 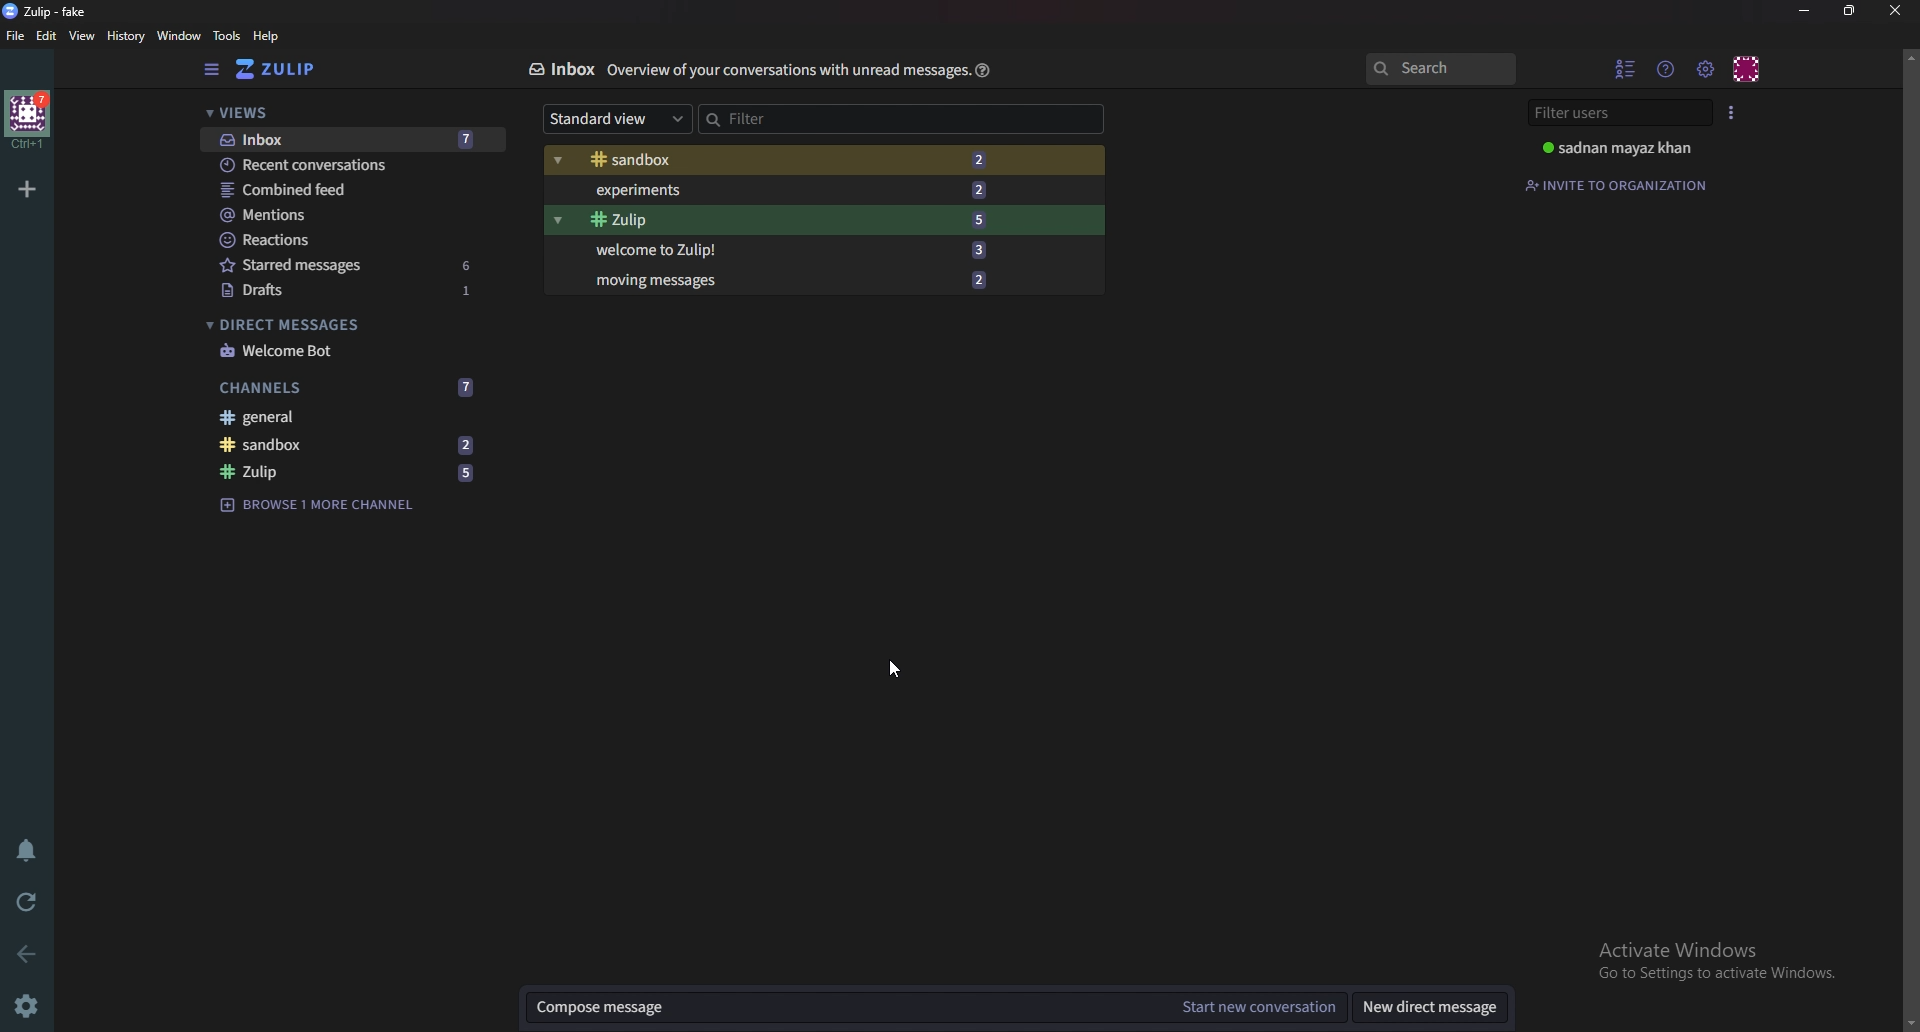 I want to click on Sandbox, so click(x=341, y=444).